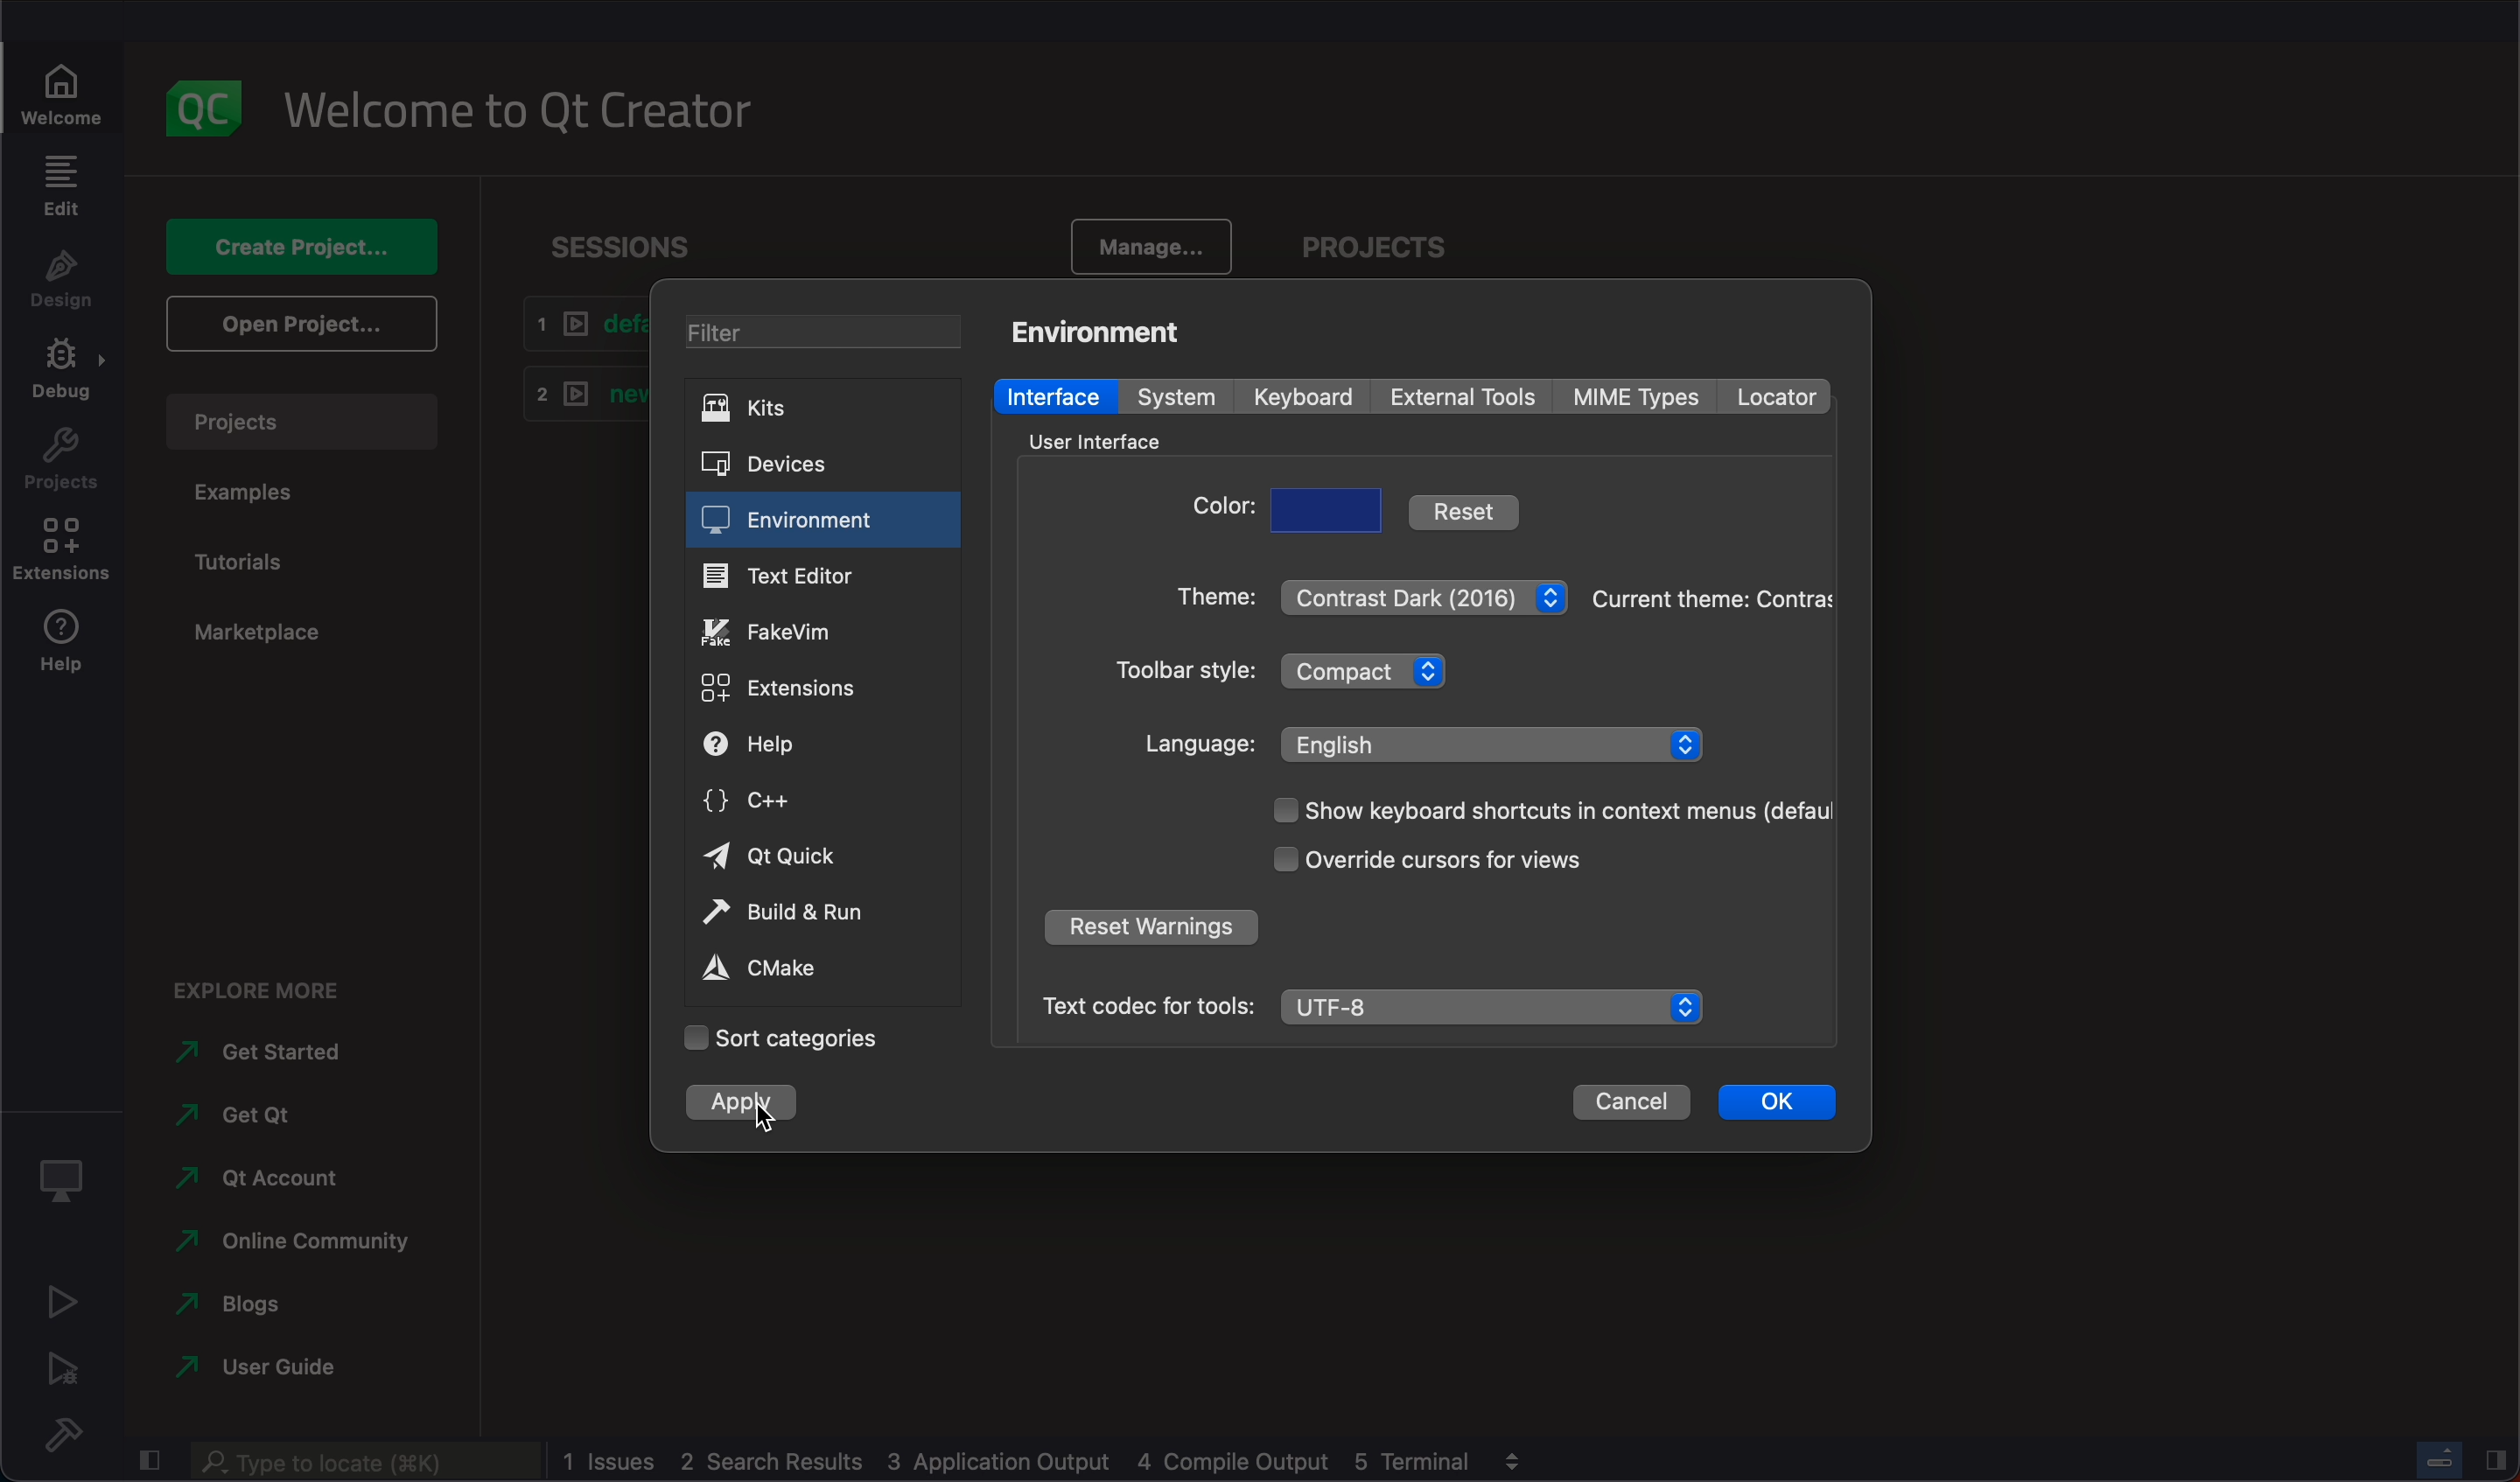 The image size is (2520, 1482). Describe the element at coordinates (802, 967) in the screenshot. I see `cmake` at that location.